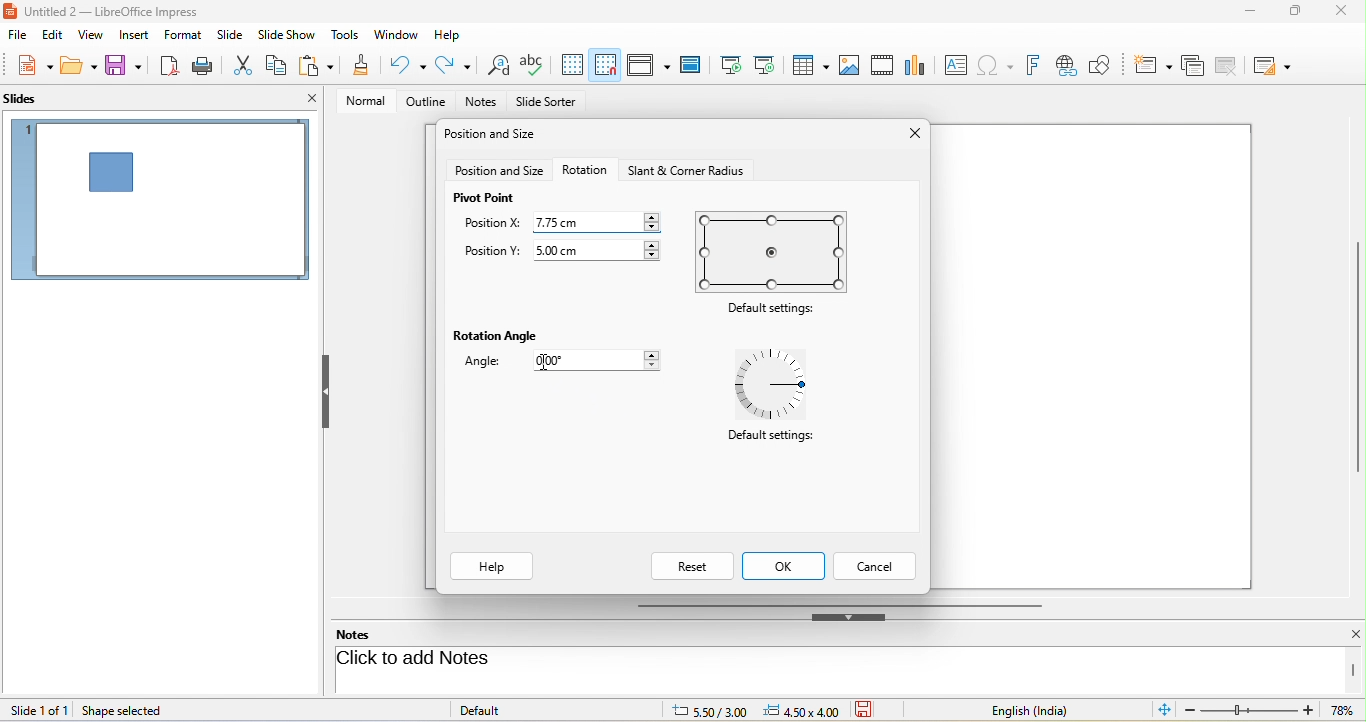 Image resolution: width=1366 pixels, height=722 pixels. I want to click on display view, so click(648, 64).